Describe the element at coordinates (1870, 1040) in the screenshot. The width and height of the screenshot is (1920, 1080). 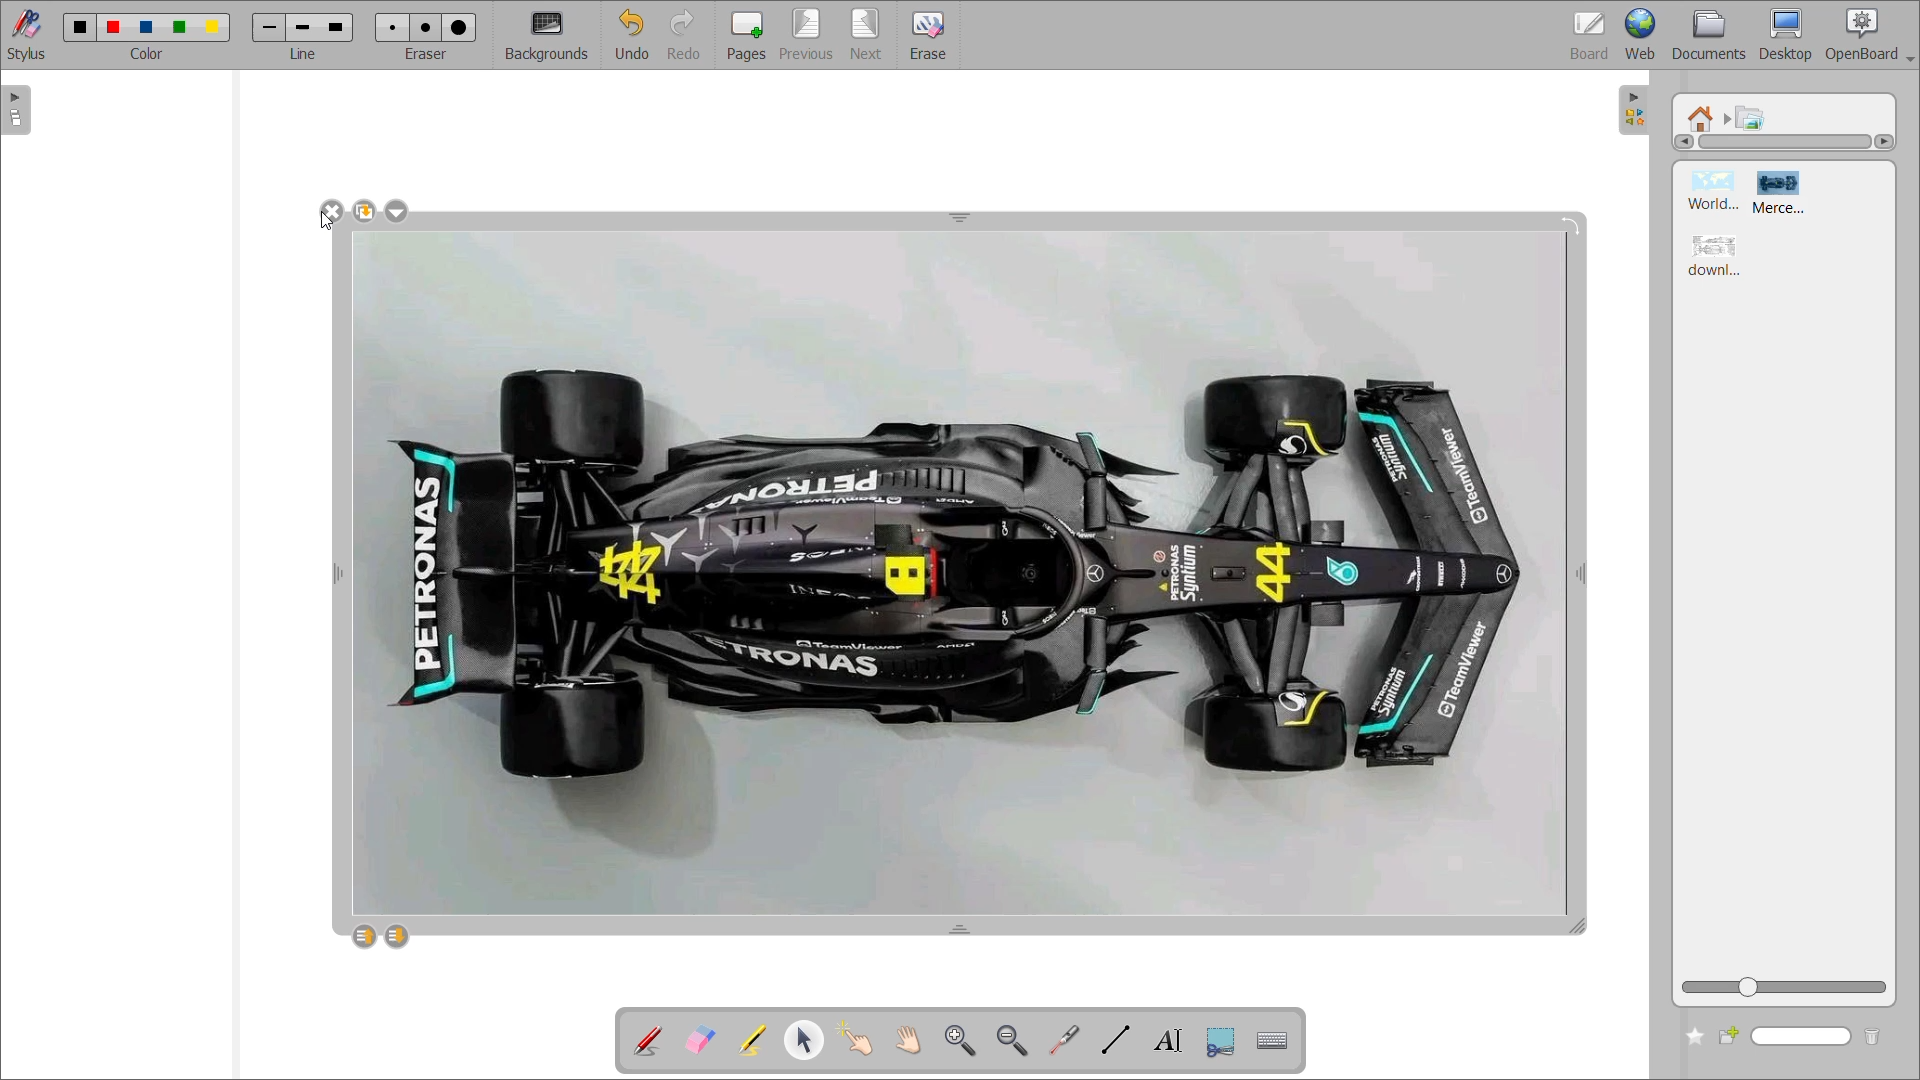
I see `delete` at that location.